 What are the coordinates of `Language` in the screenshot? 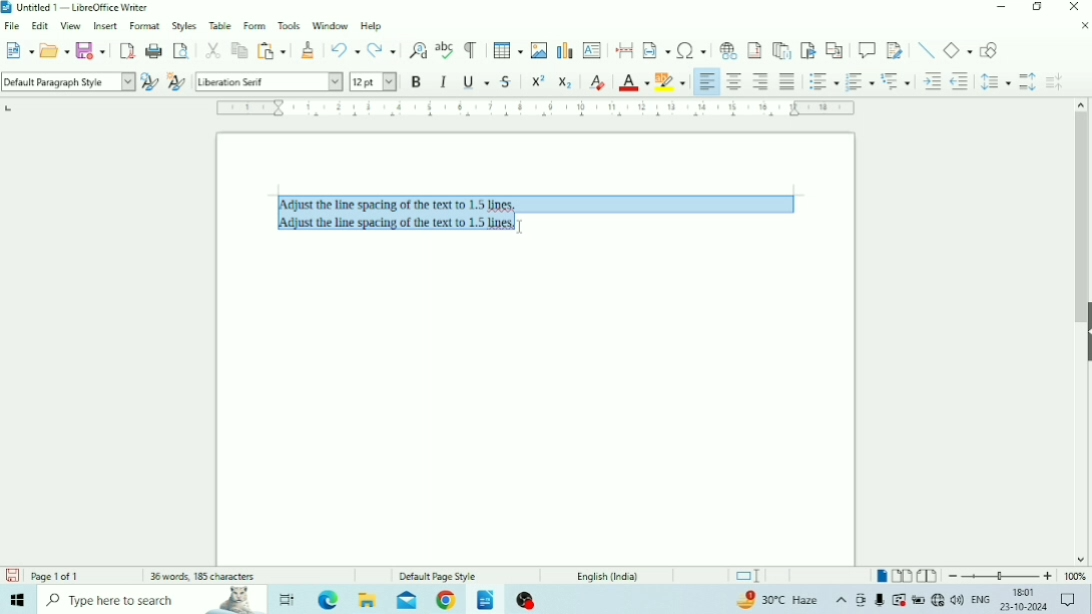 It's located at (608, 576).